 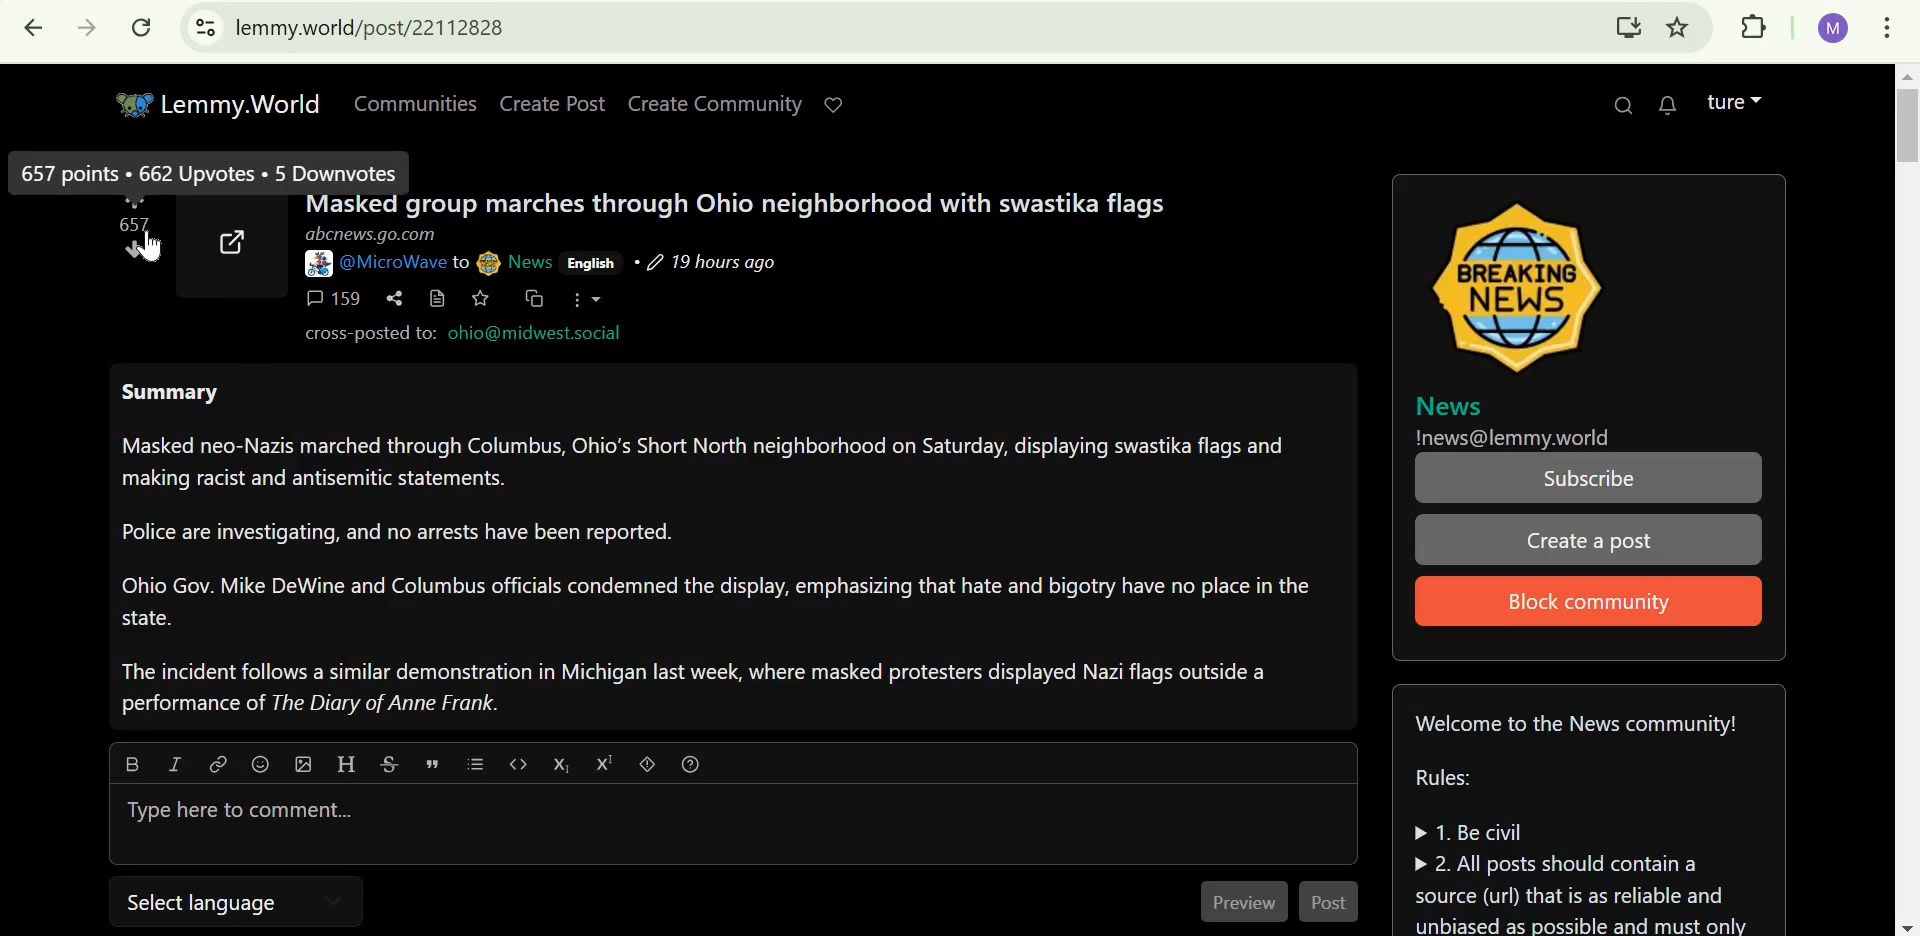 What do you see at coordinates (536, 299) in the screenshot?
I see `cross-post` at bounding box center [536, 299].